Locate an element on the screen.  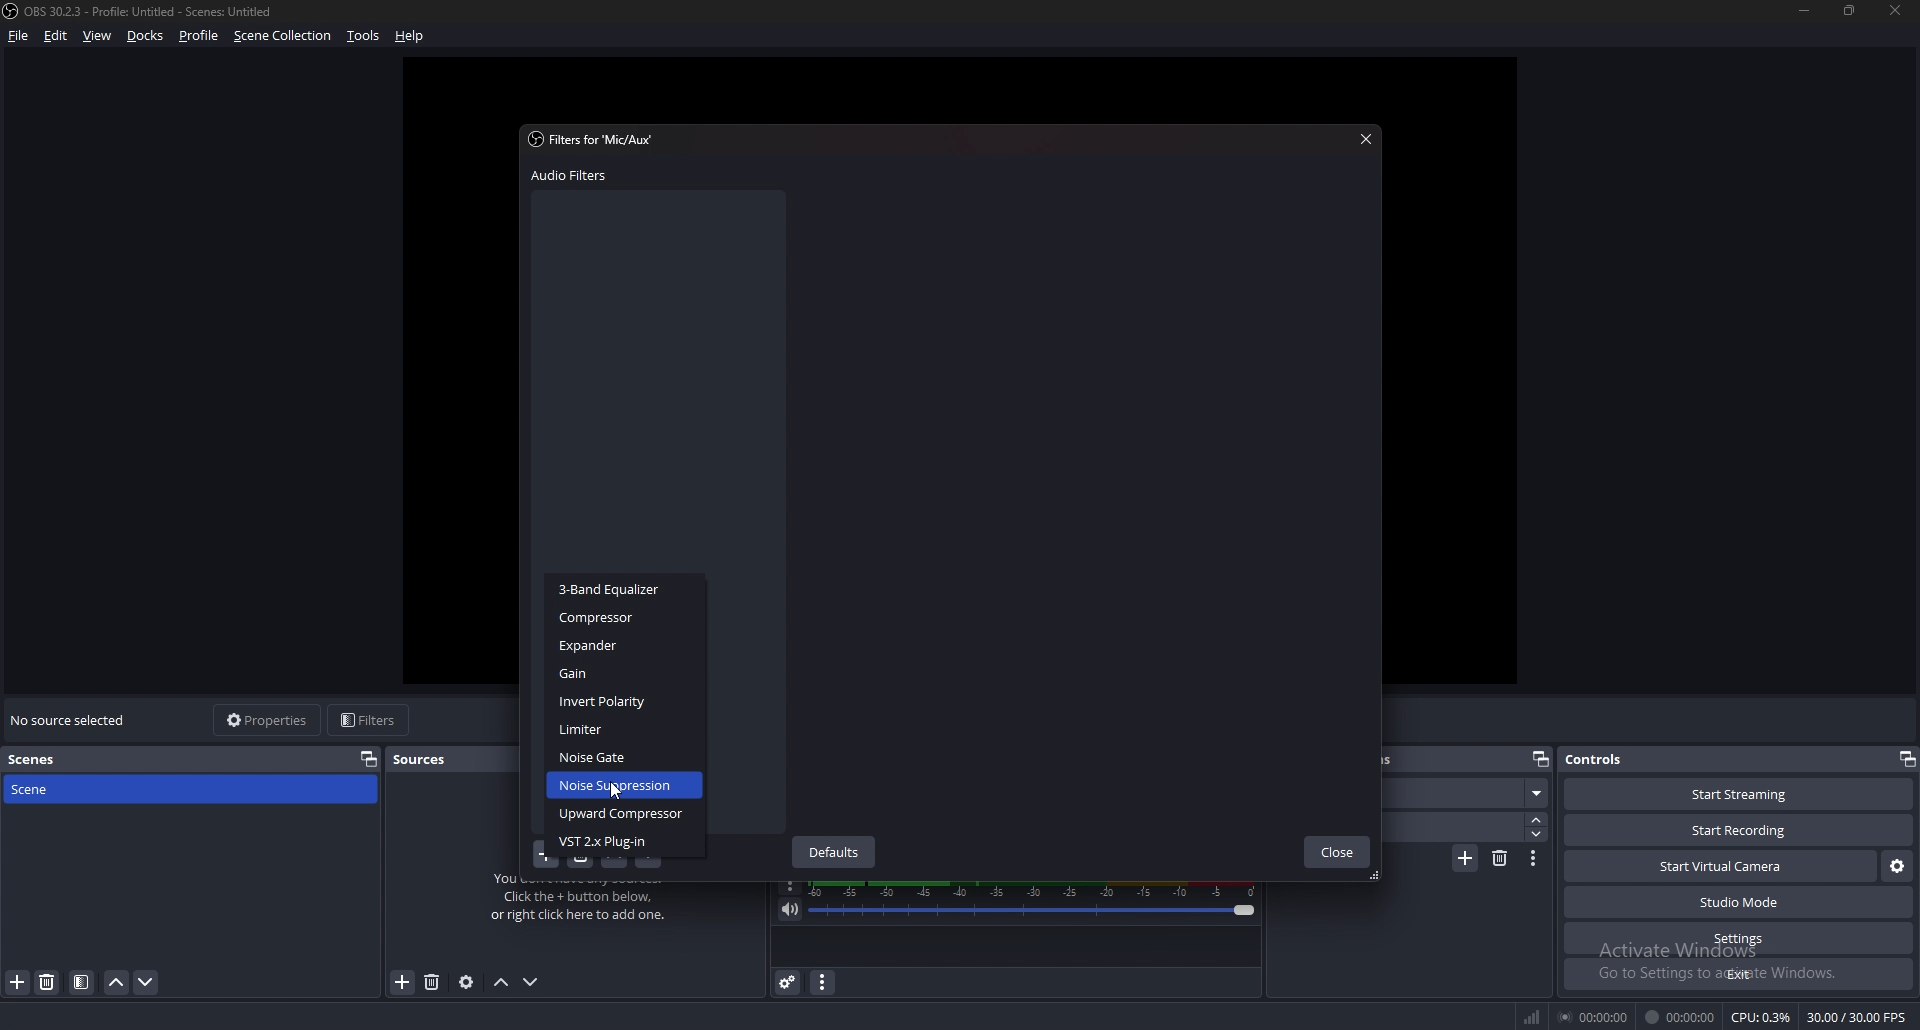
help is located at coordinates (413, 36).